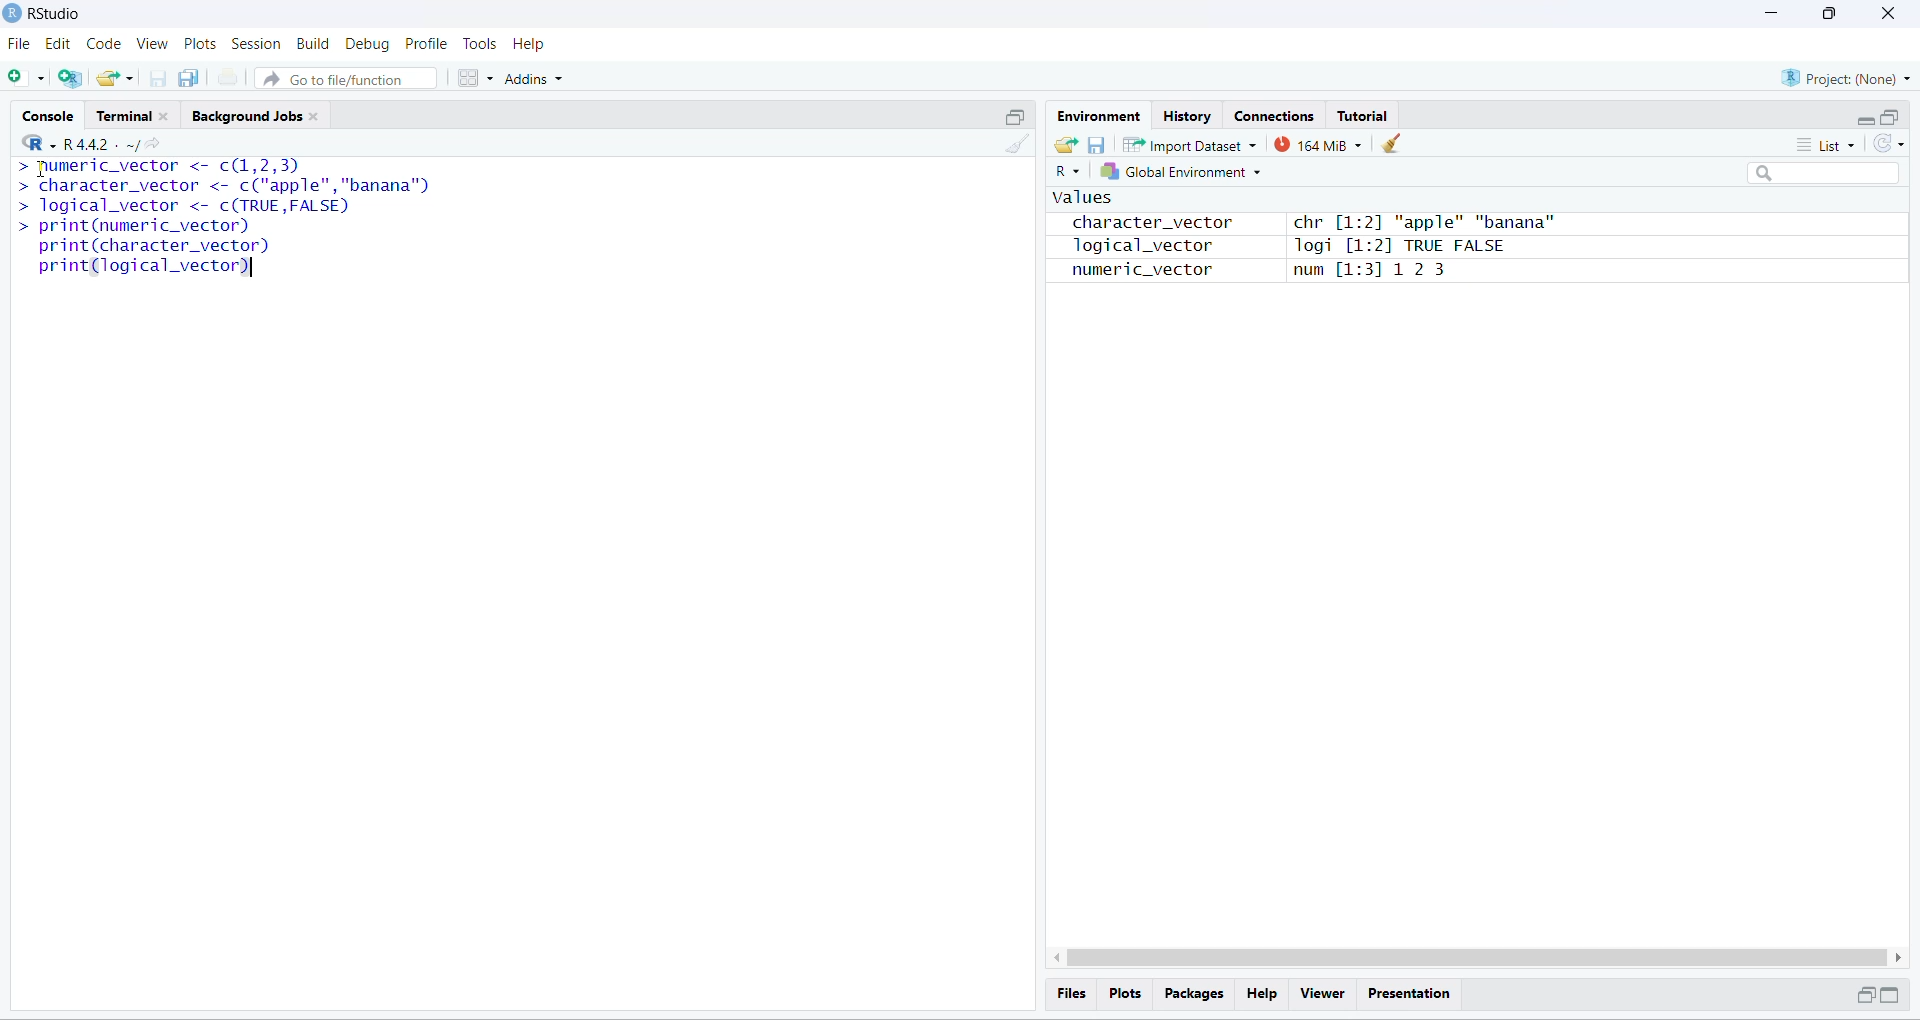 Image resolution: width=1920 pixels, height=1020 pixels. I want to click on View, so click(152, 44).